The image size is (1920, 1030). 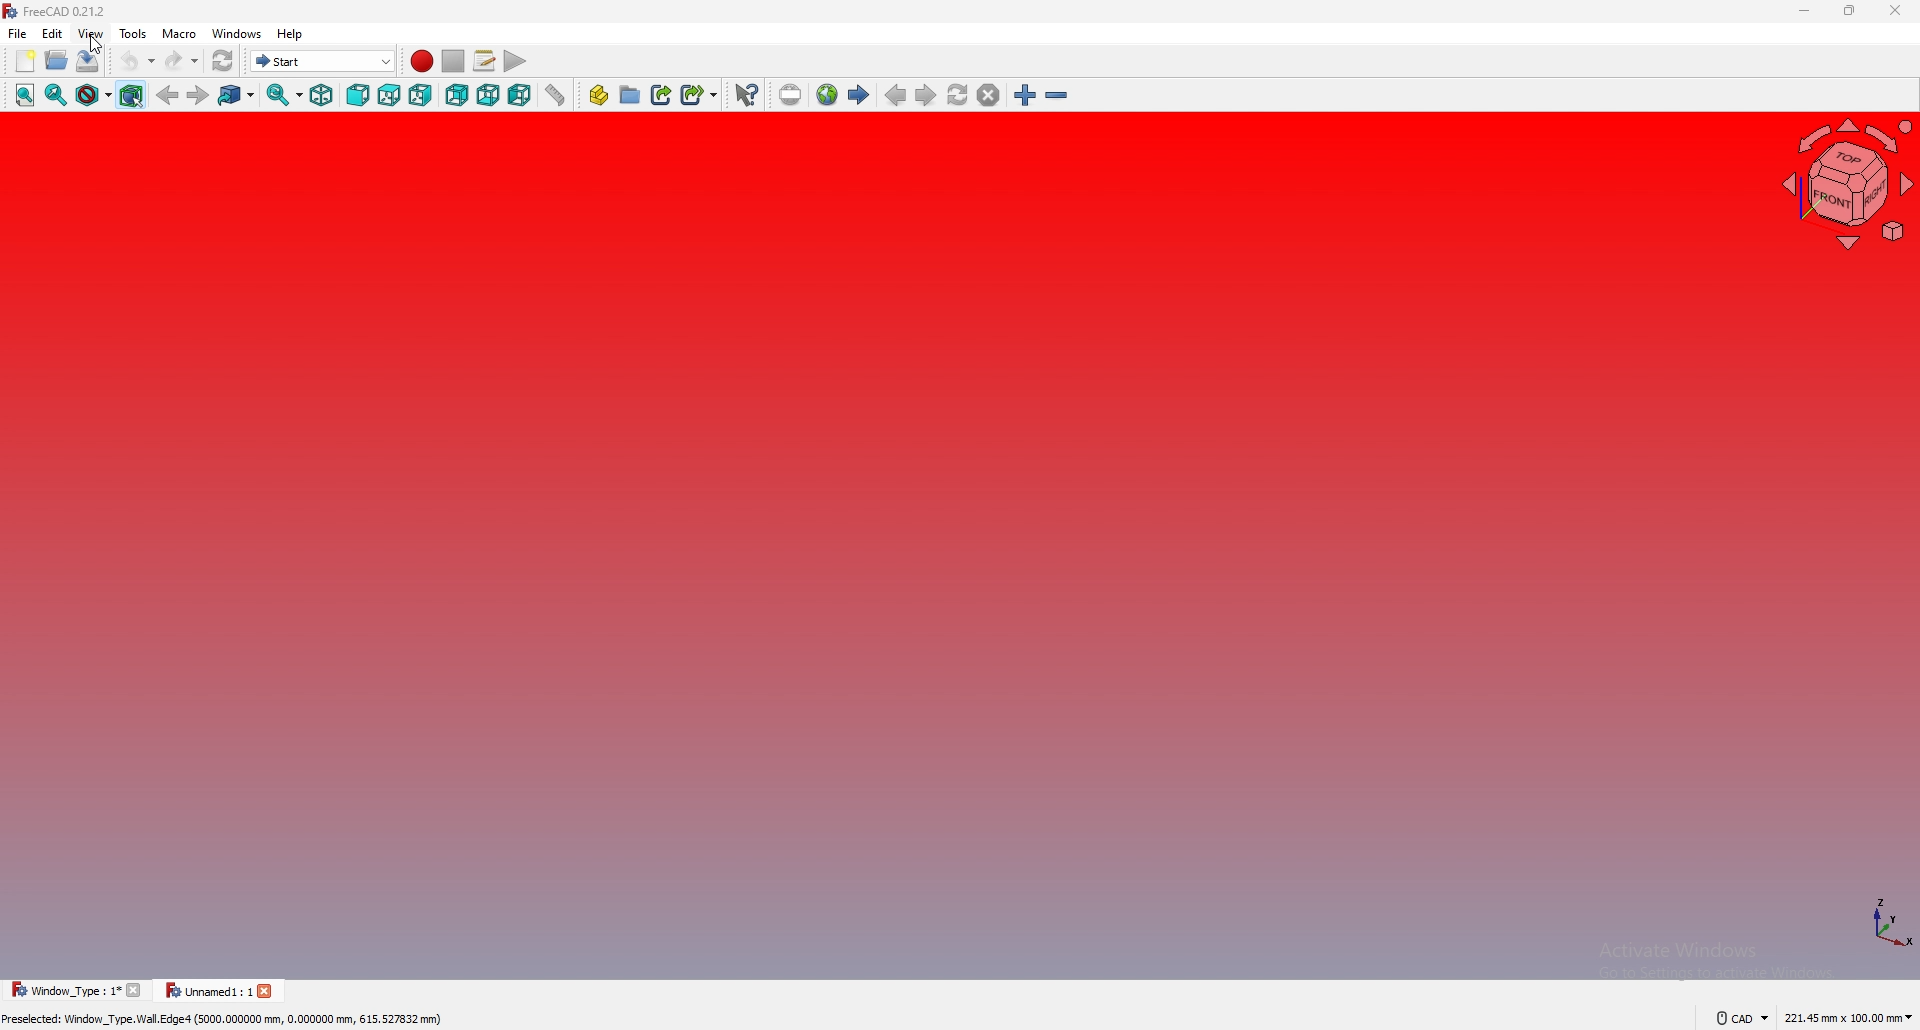 What do you see at coordinates (925, 95) in the screenshot?
I see `next page` at bounding box center [925, 95].